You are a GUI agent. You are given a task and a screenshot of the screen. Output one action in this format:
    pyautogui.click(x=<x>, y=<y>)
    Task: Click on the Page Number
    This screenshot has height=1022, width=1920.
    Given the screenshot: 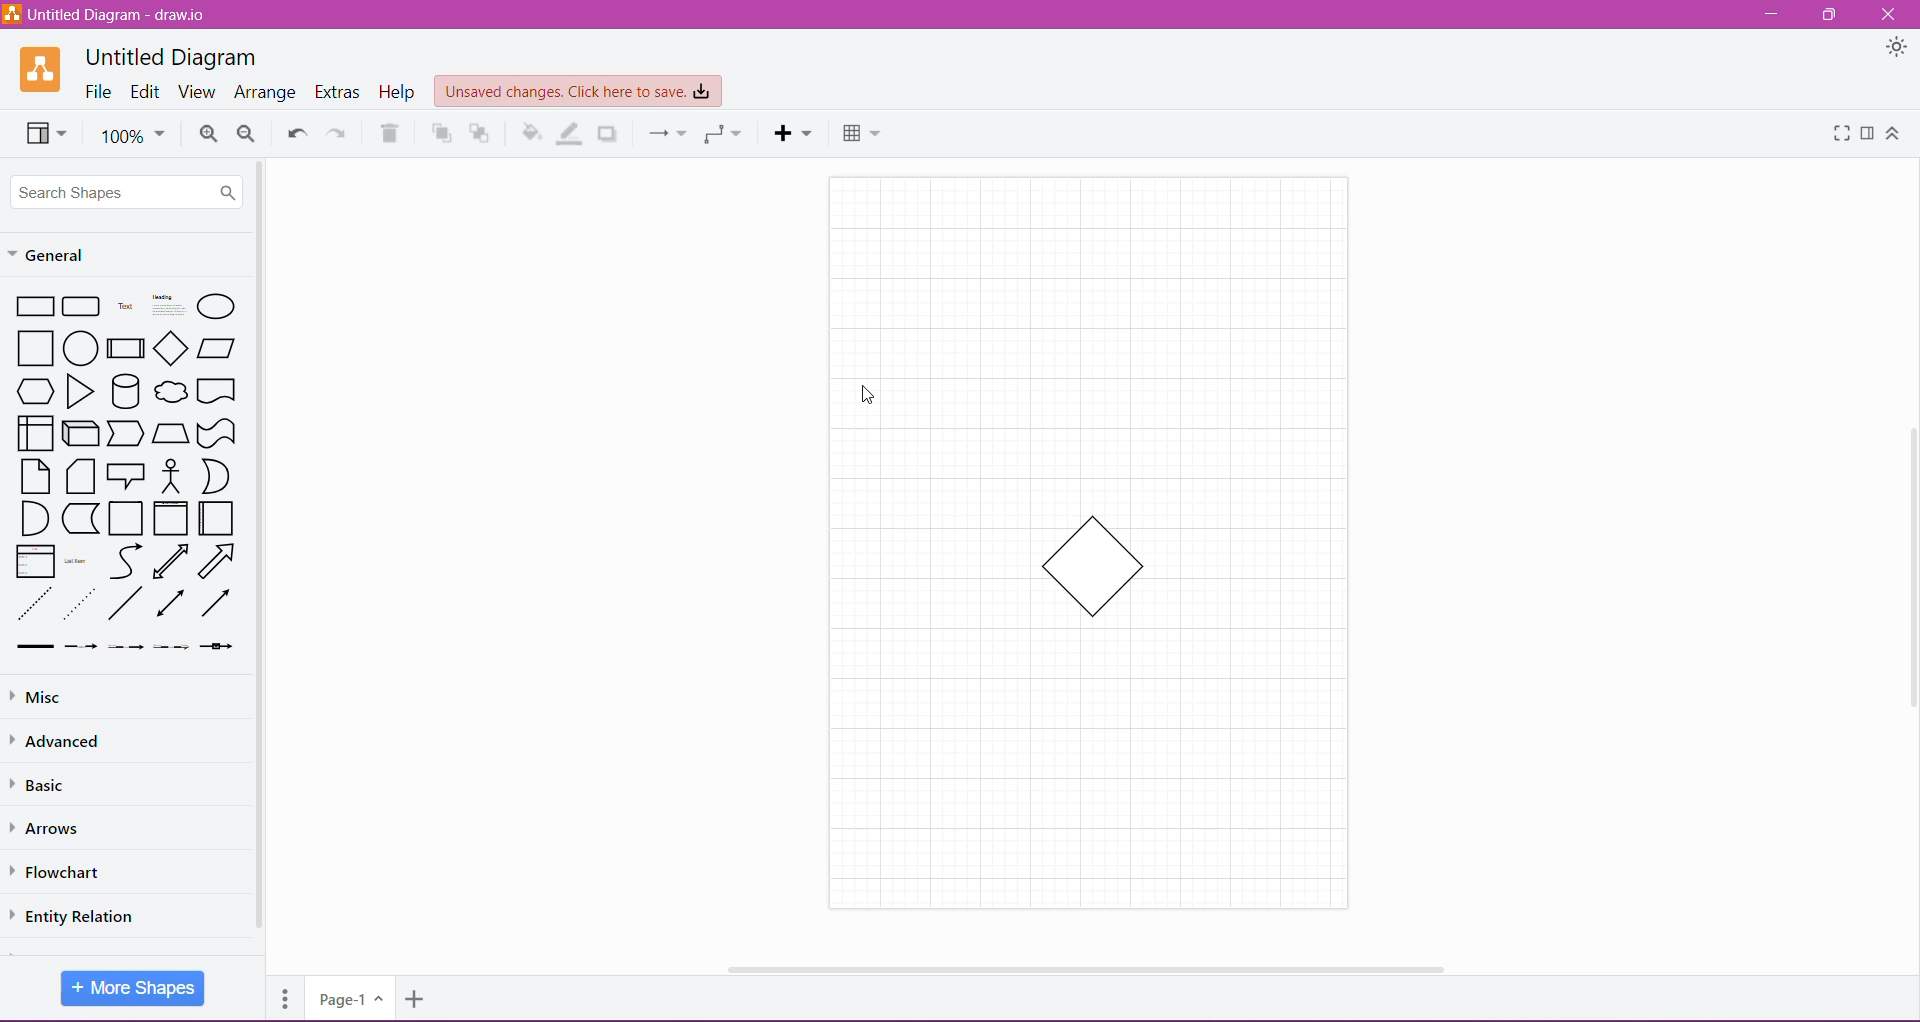 What is the action you would take?
    pyautogui.click(x=348, y=1001)
    